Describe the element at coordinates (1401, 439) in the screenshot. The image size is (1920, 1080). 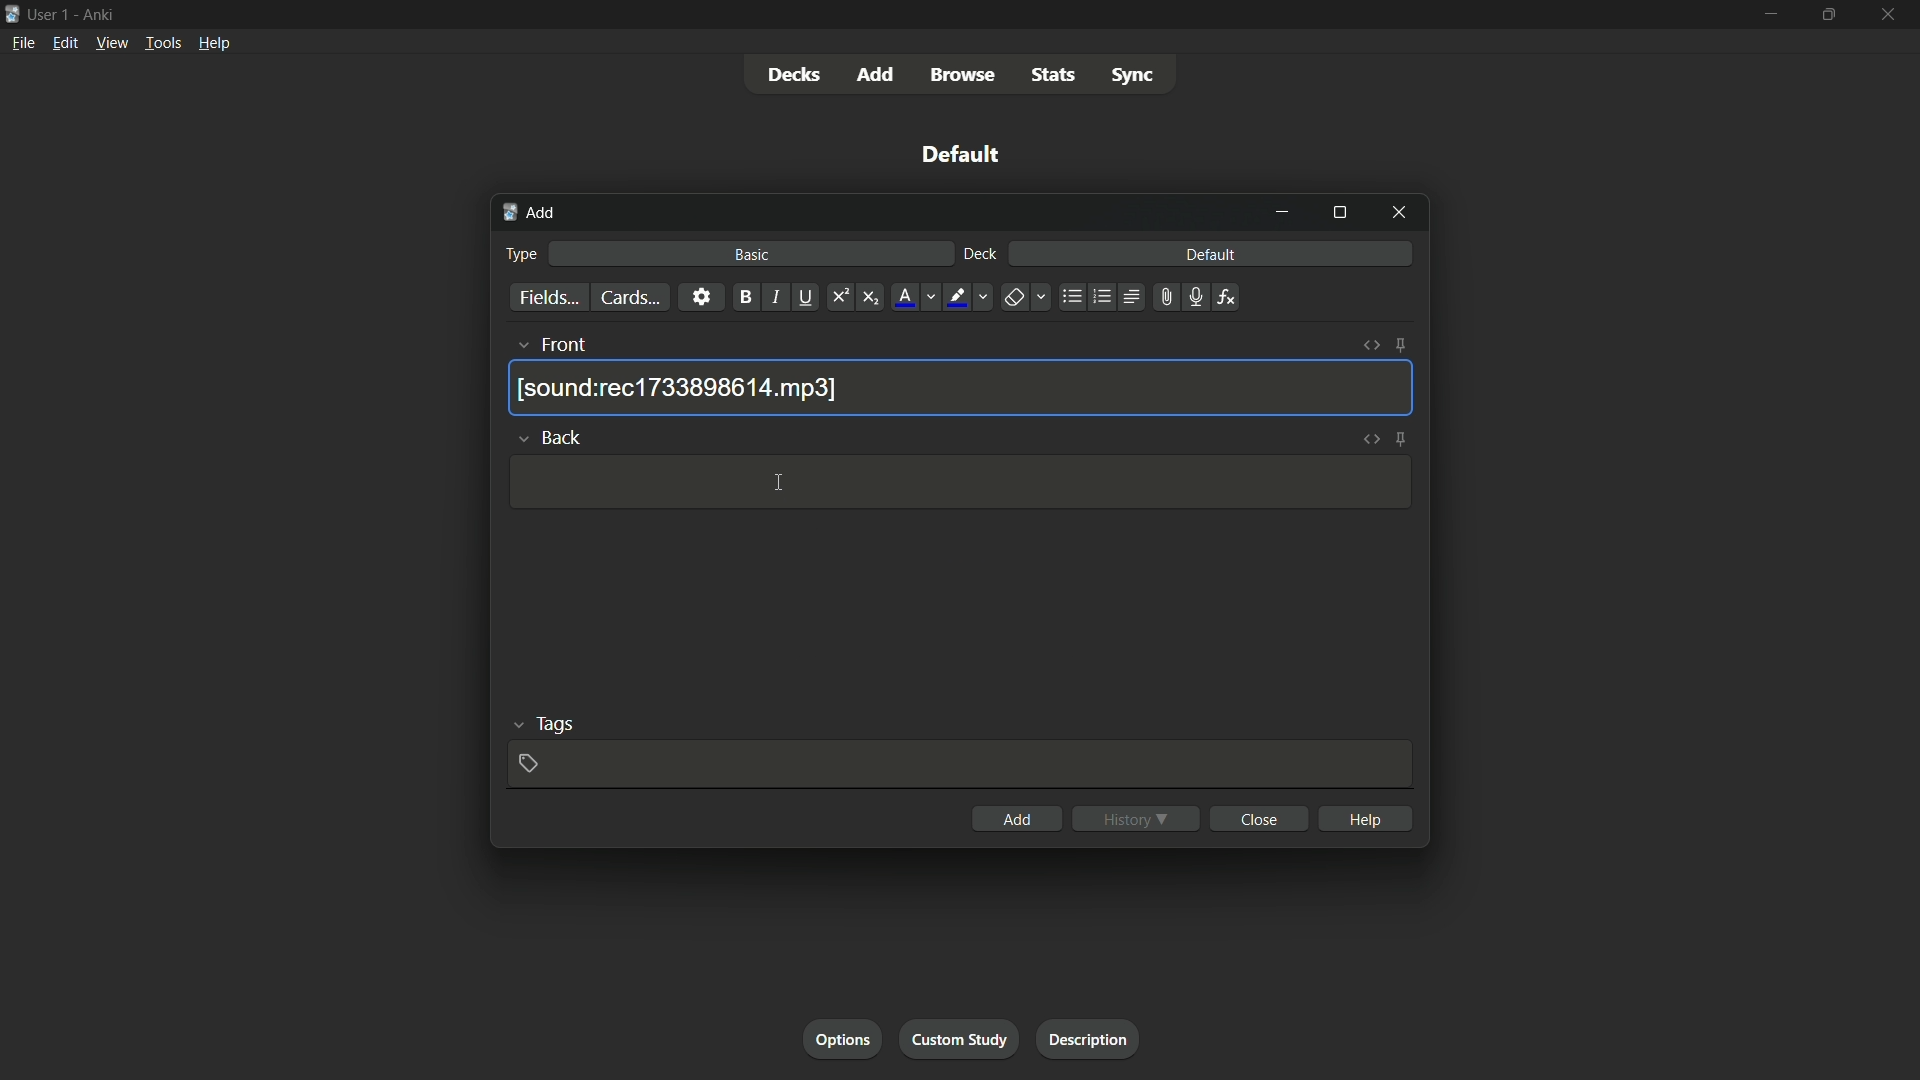
I see `toggle sticky` at that location.